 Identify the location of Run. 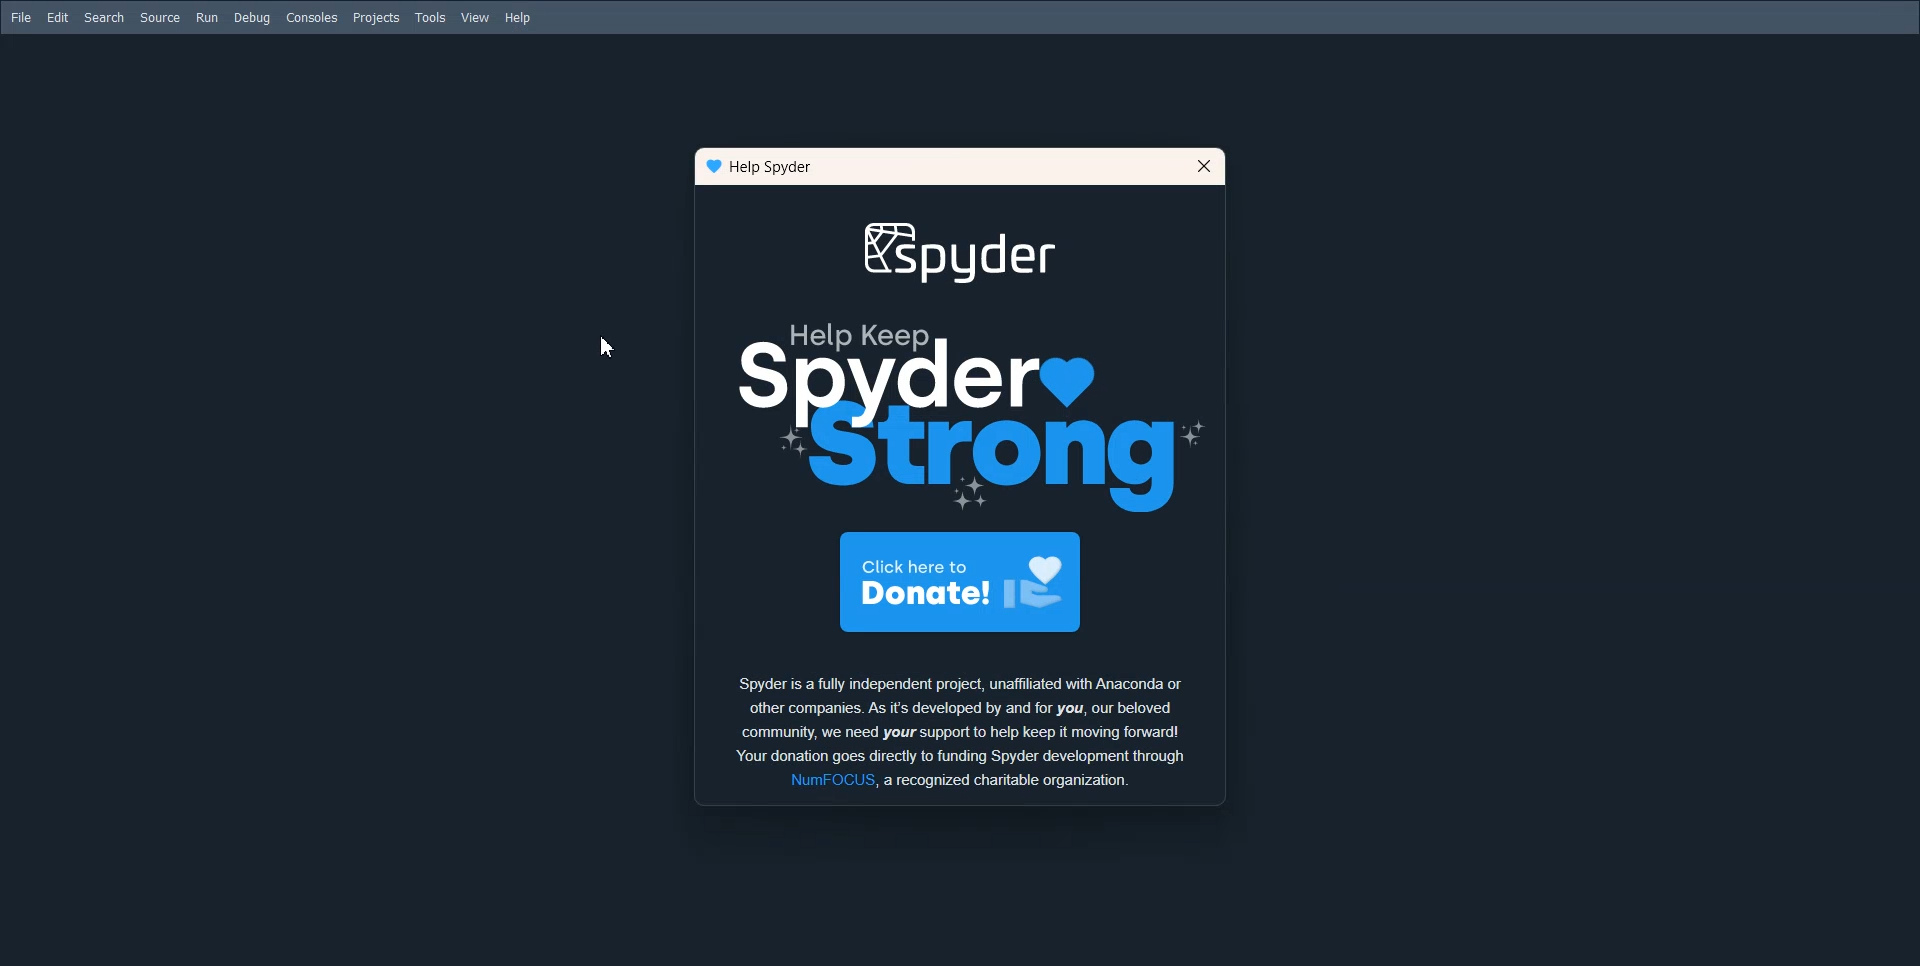
(207, 18).